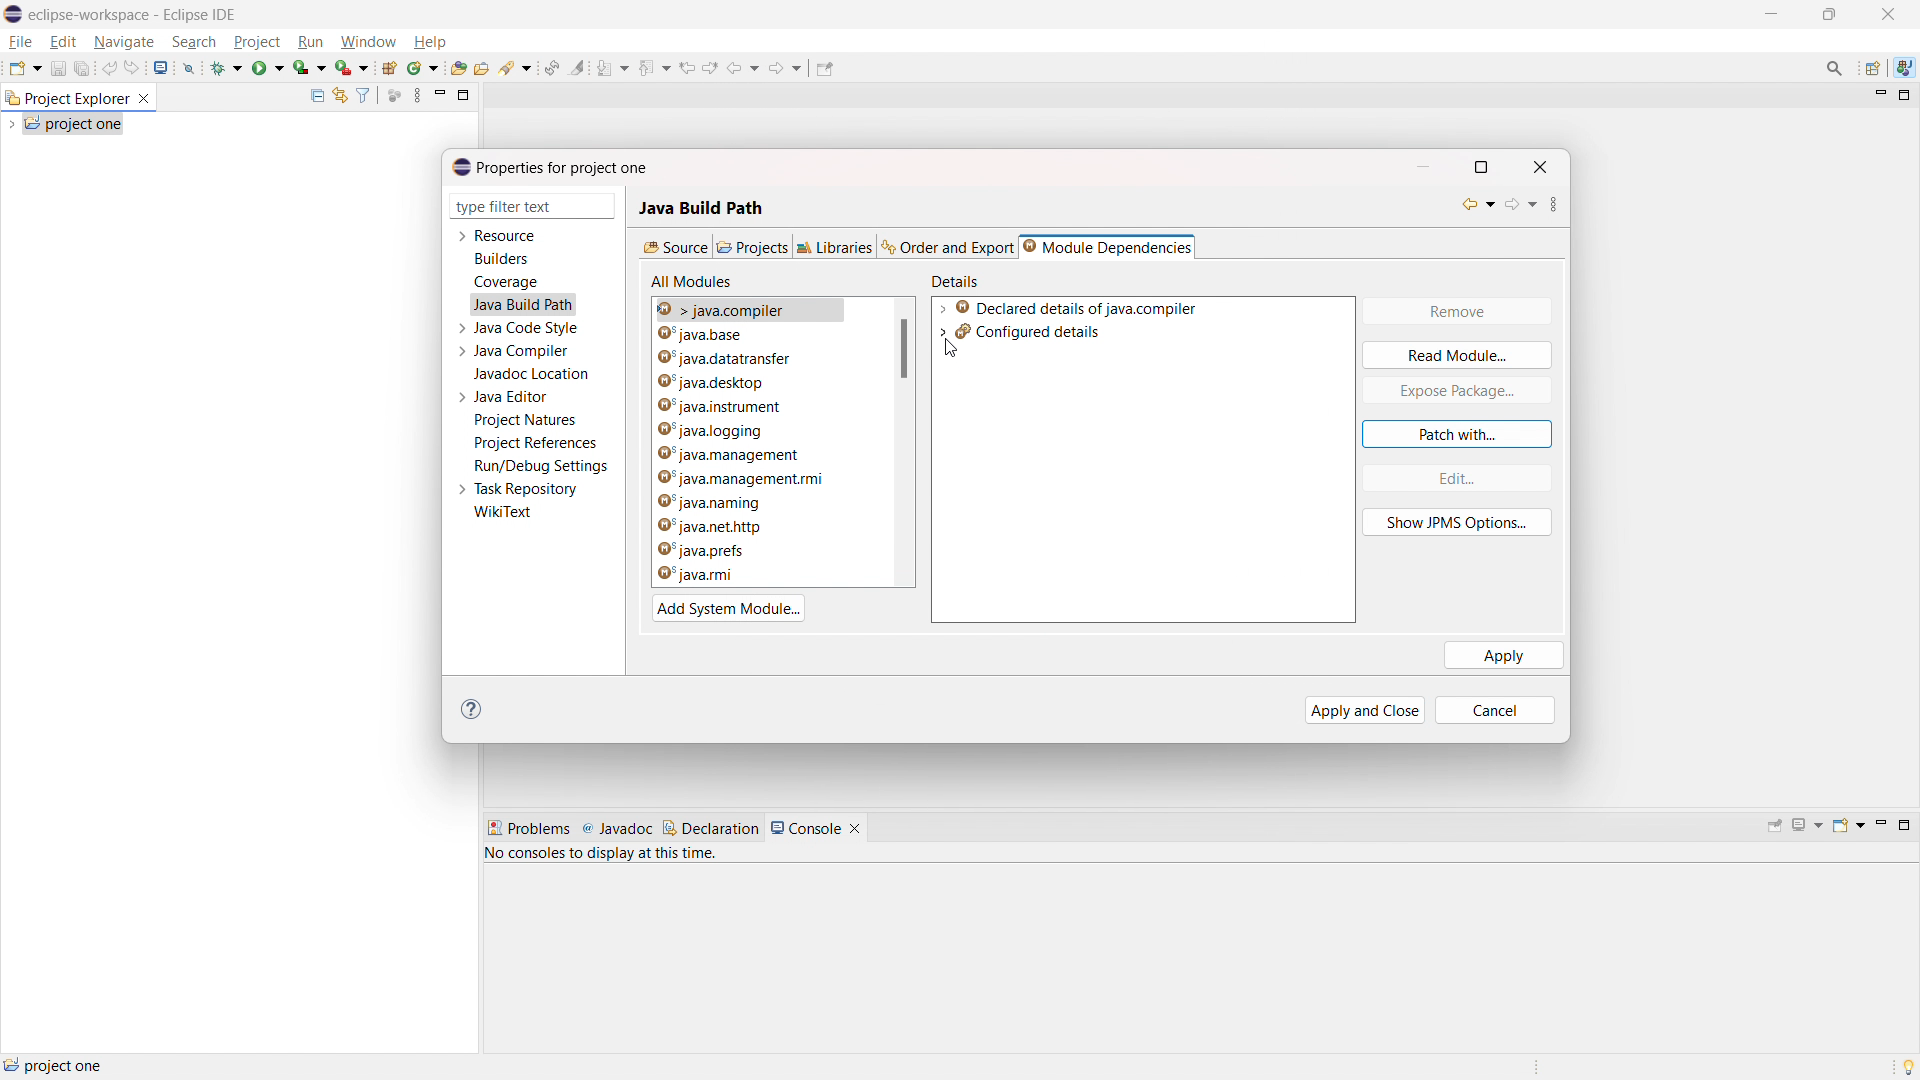 Image resolution: width=1920 pixels, height=1080 pixels. Describe the element at coordinates (1457, 391) in the screenshot. I see `expose package` at that location.